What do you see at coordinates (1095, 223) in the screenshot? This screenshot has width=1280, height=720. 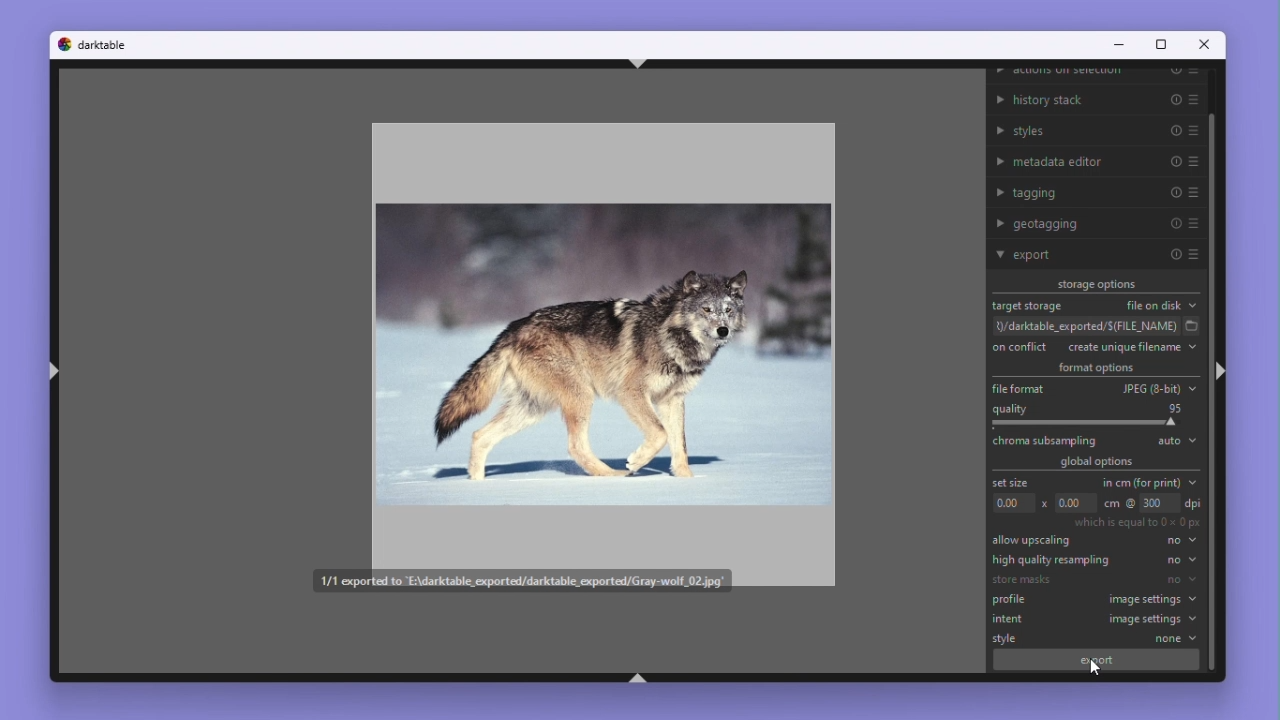 I see `Geo tagging` at bounding box center [1095, 223].